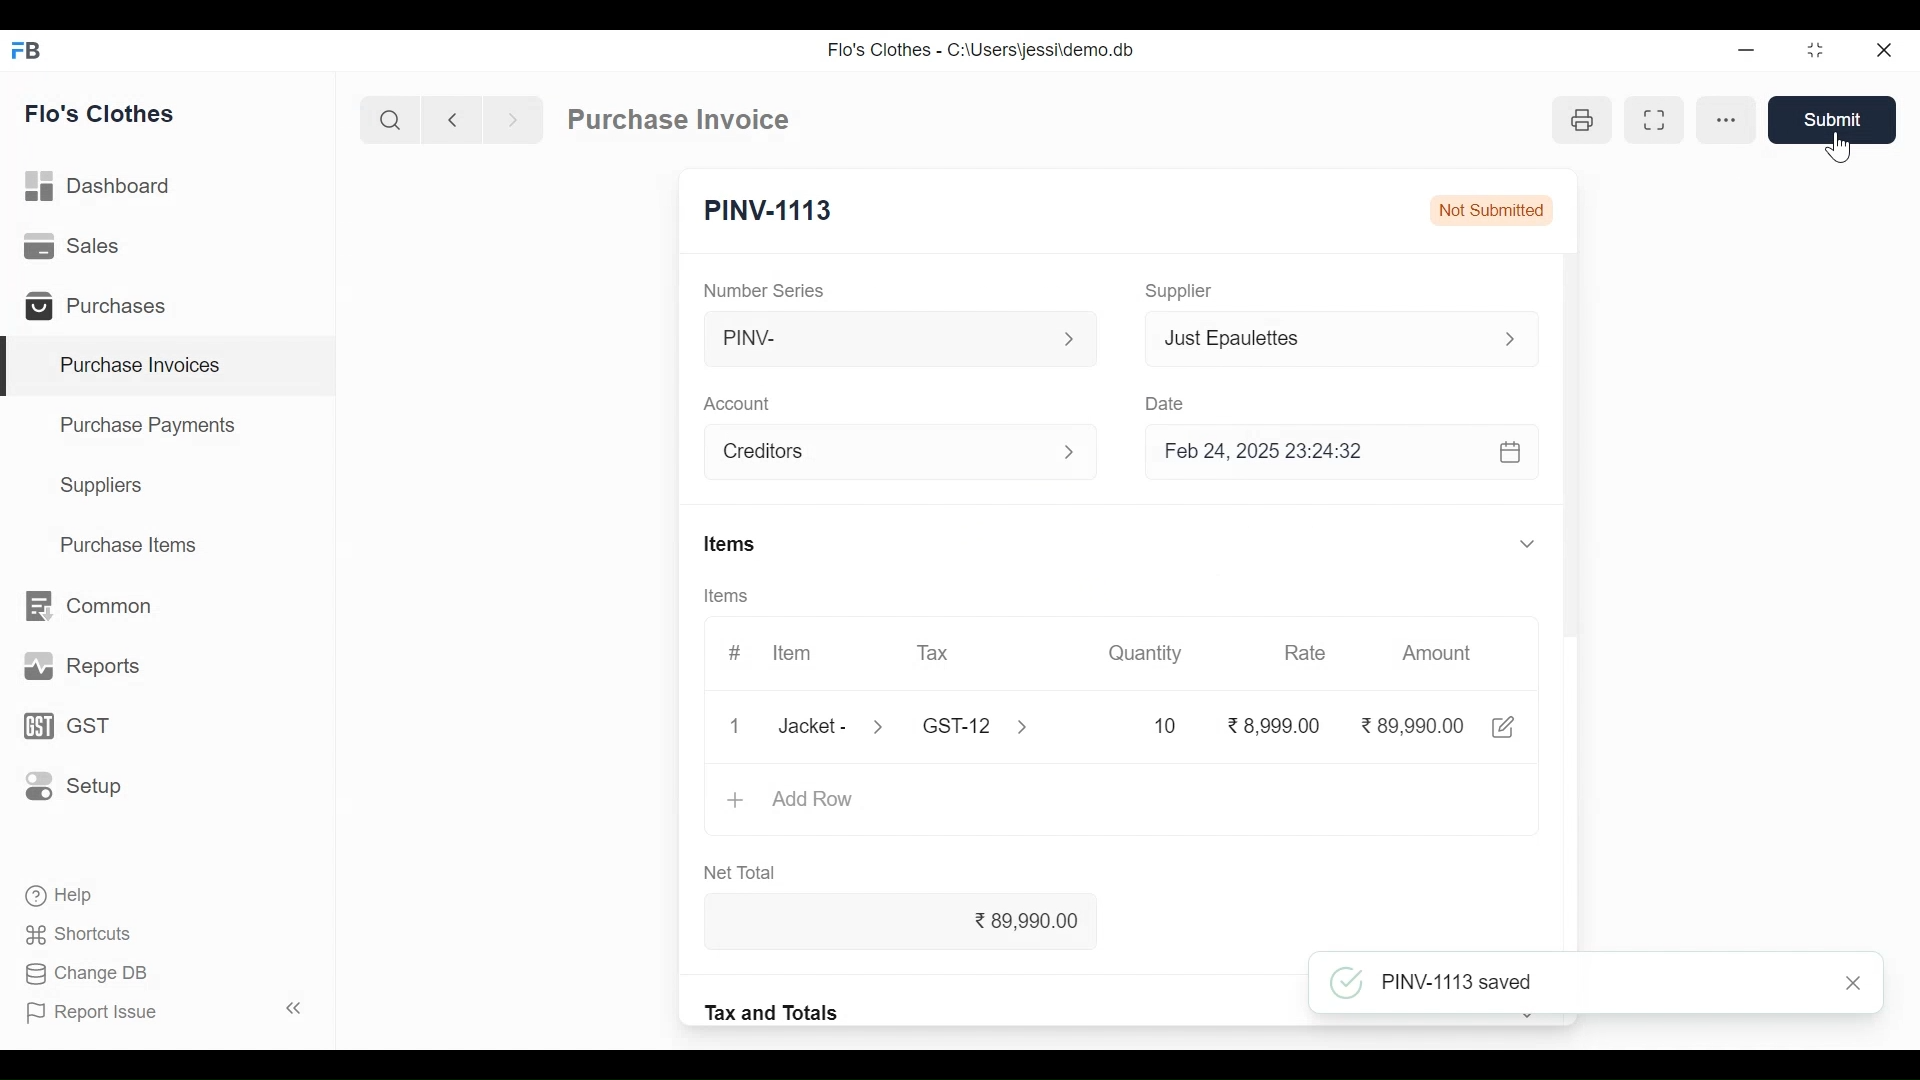  I want to click on Account, so click(739, 404).